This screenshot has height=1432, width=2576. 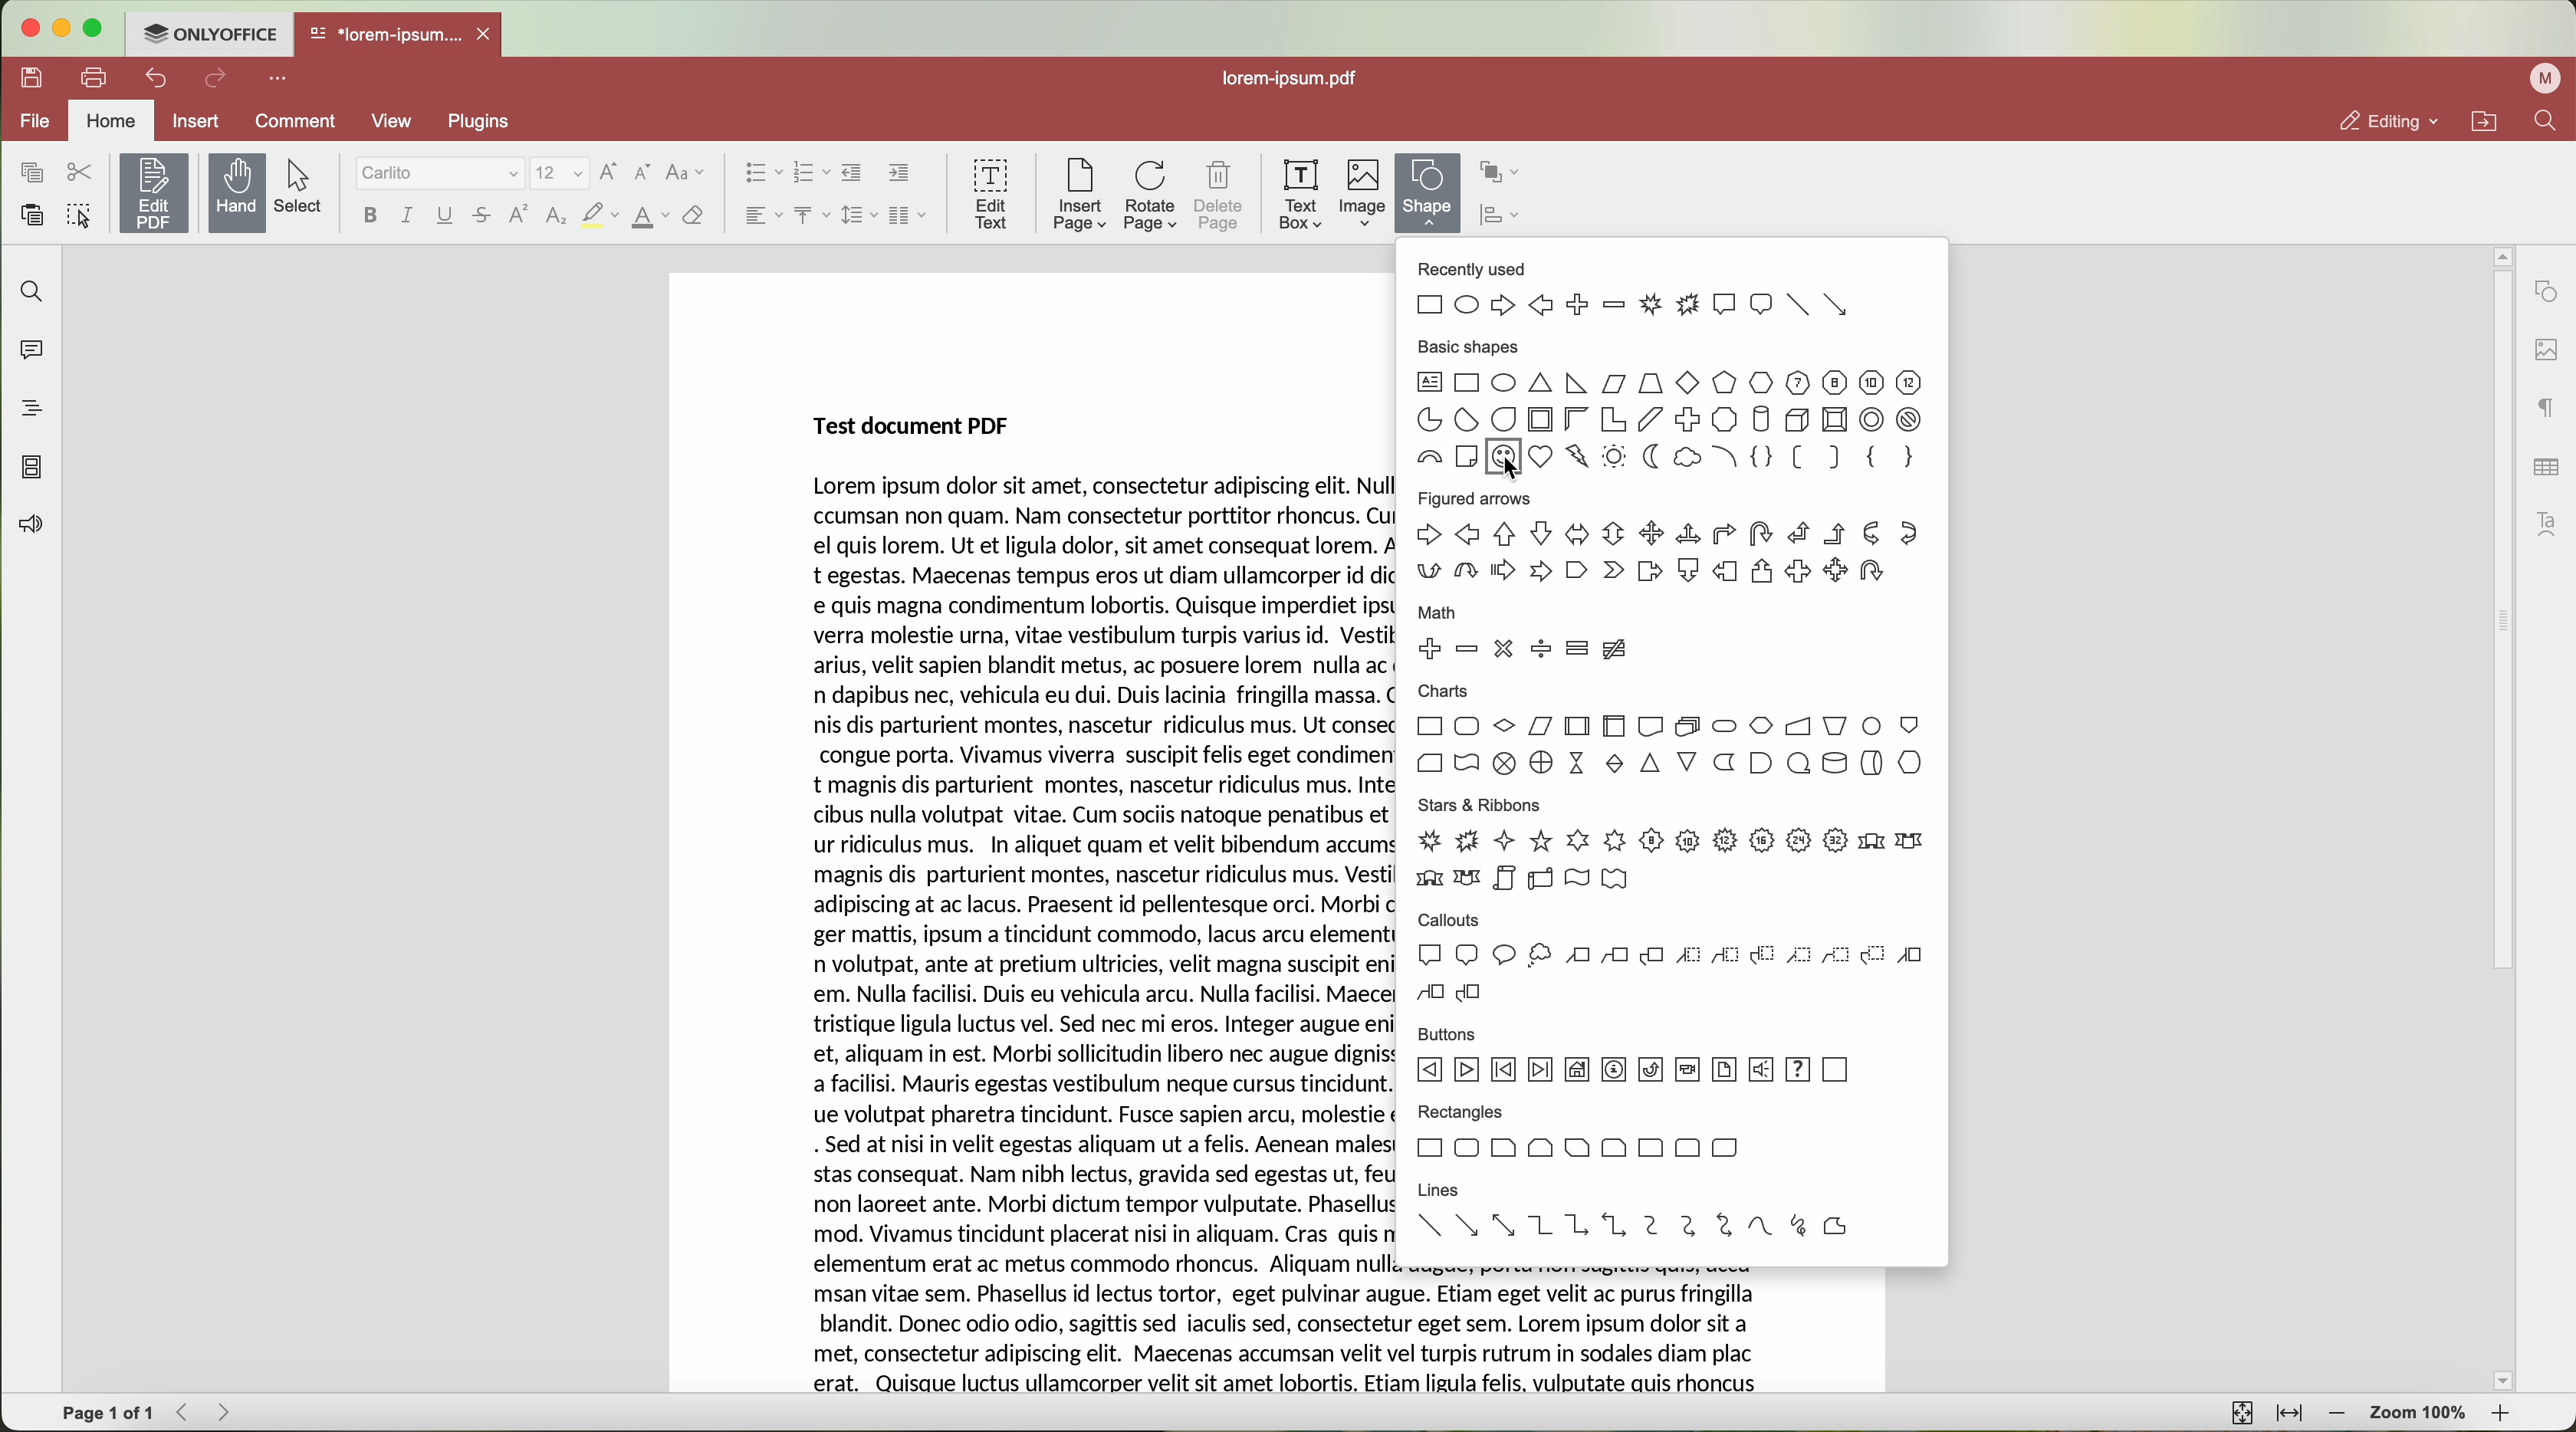 What do you see at coordinates (32, 469) in the screenshot?
I see `page thumbnails` at bounding box center [32, 469].